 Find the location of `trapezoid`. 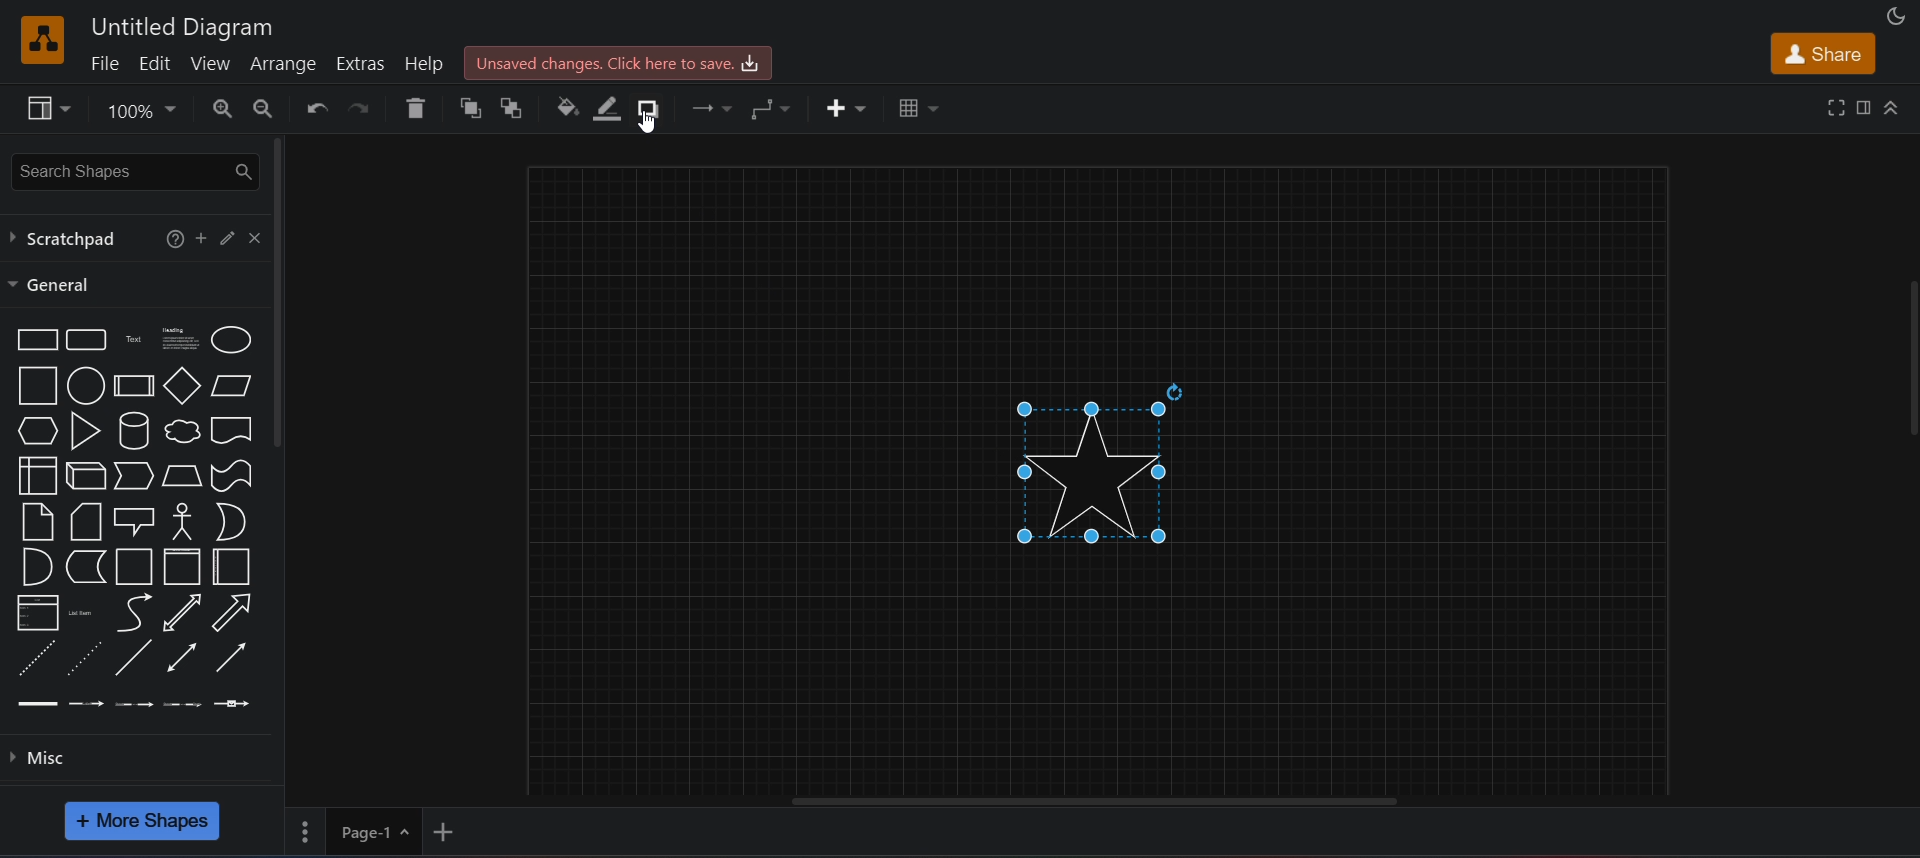

trapezoid is located at coordinates (181, 475).